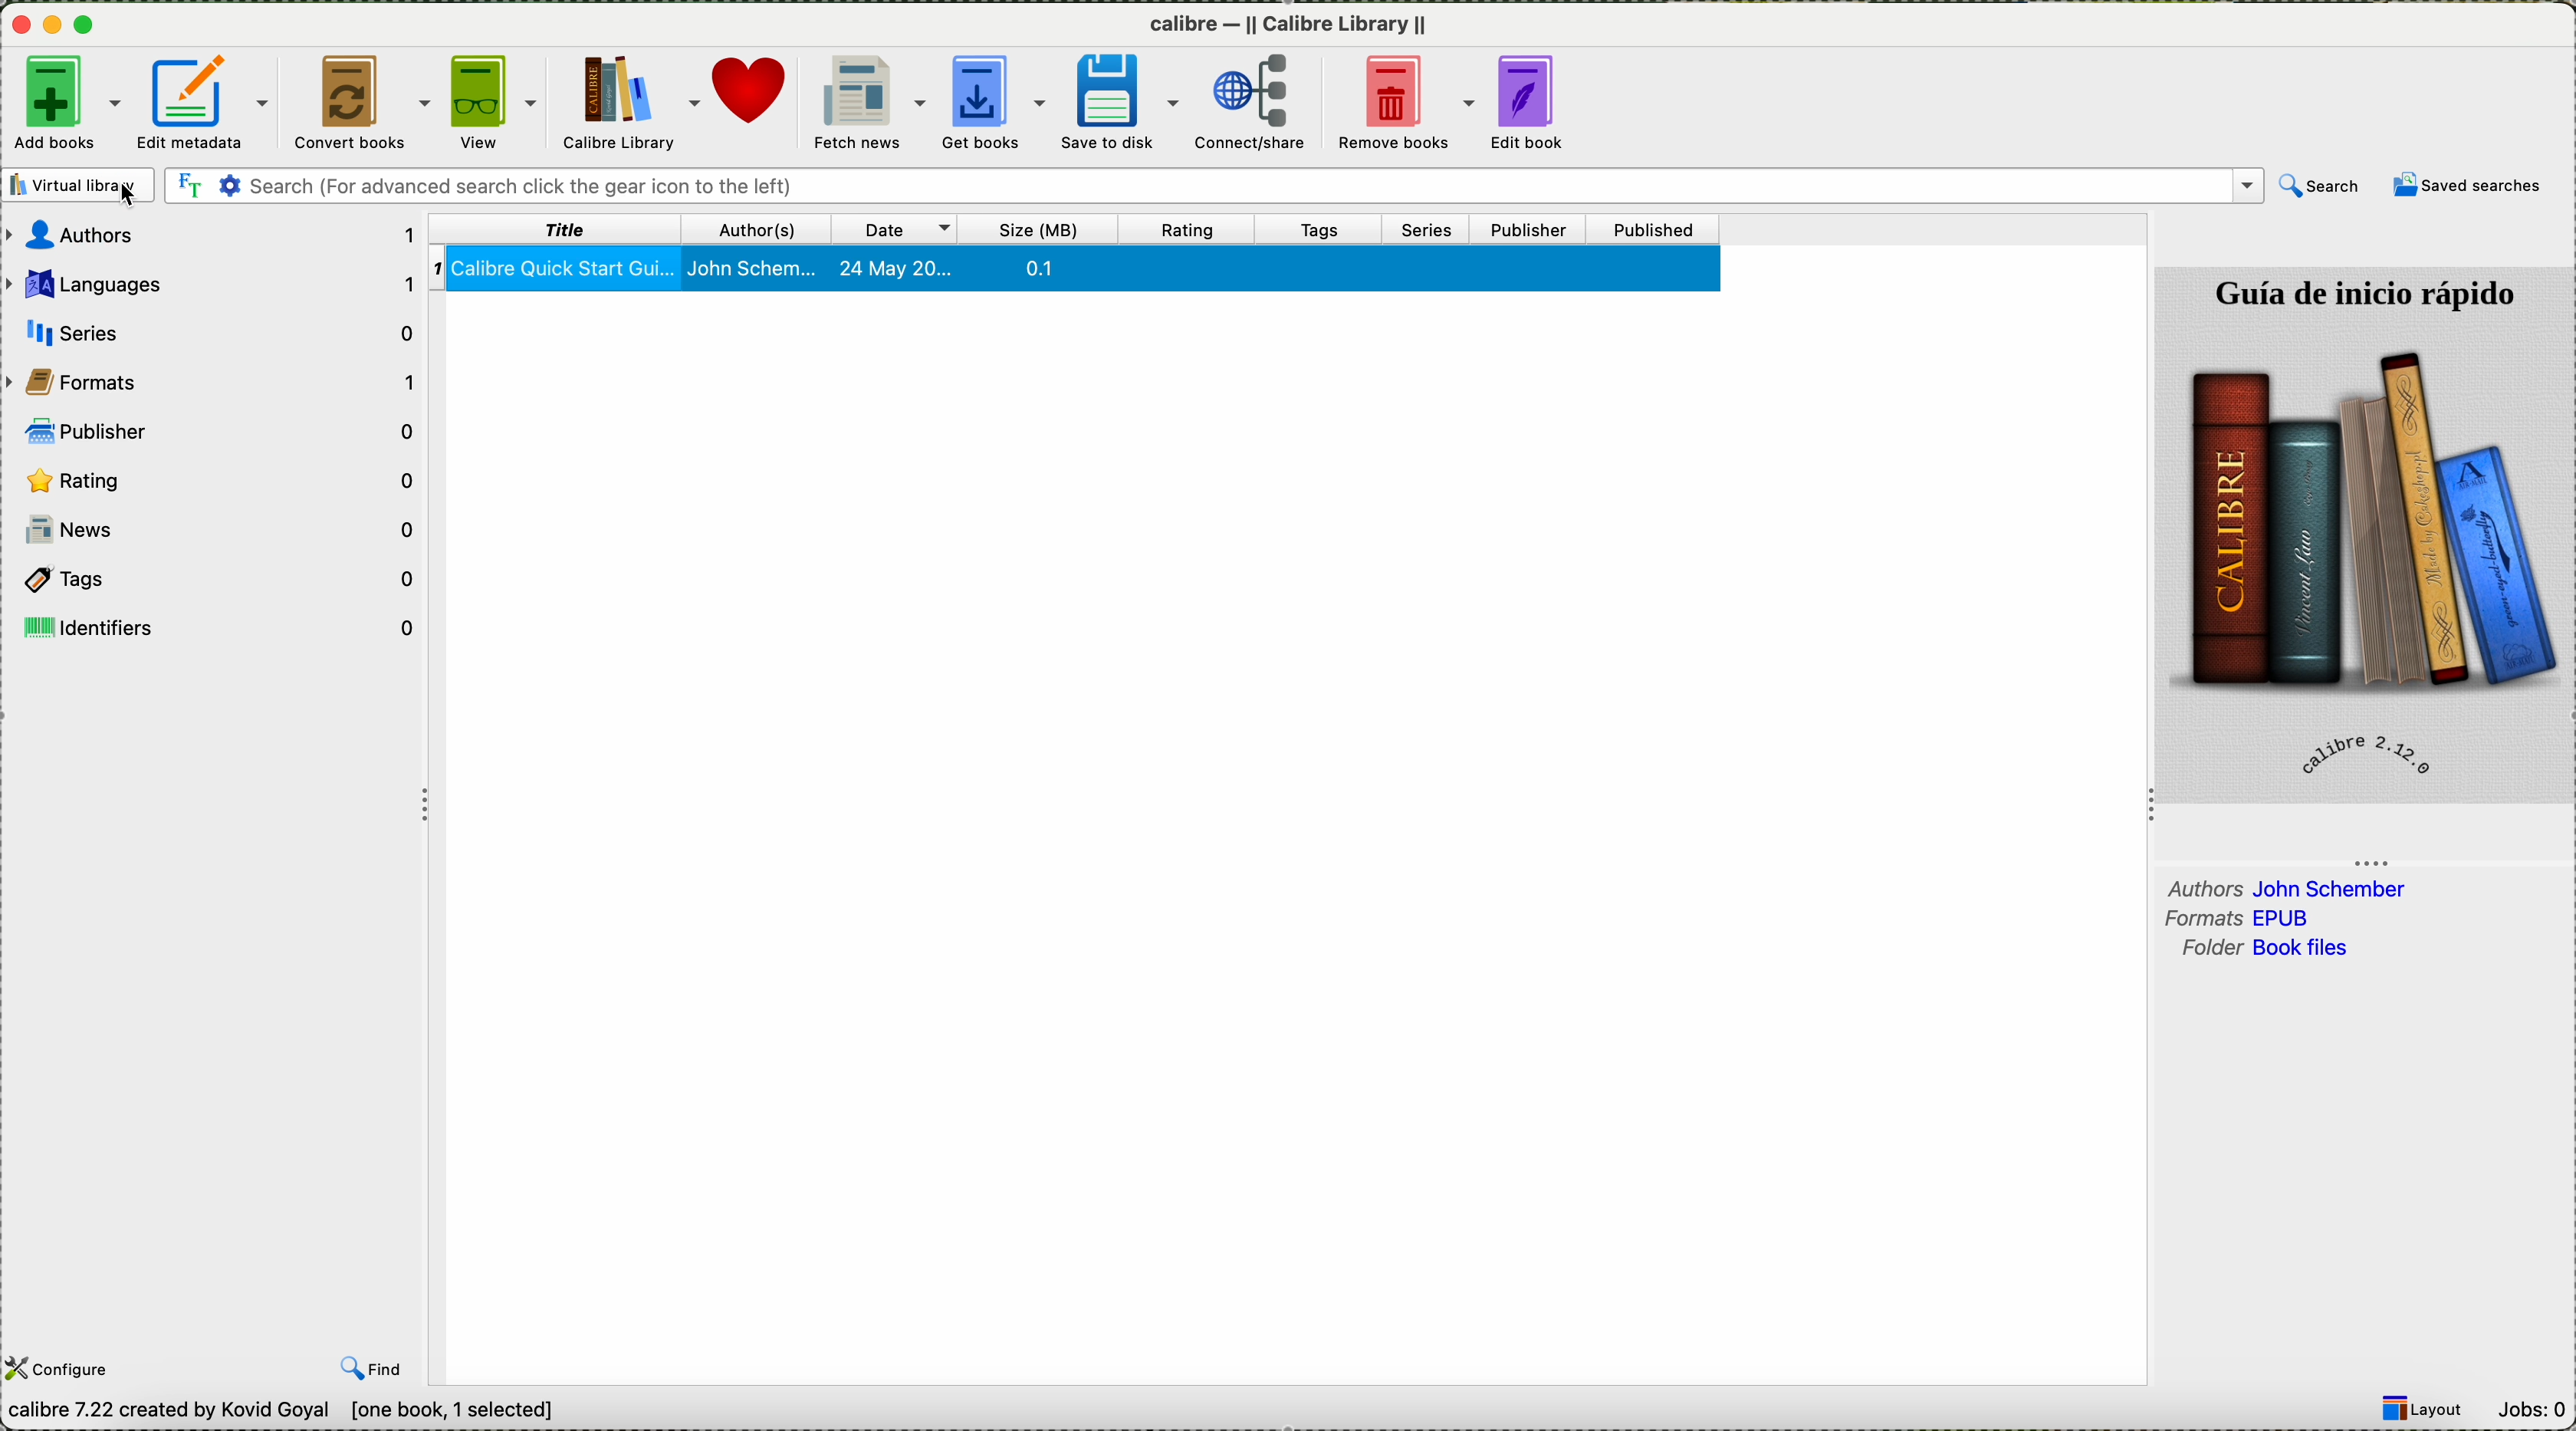  Describe the element at coordinates (63, 101) in the screenshot. I see `add books` at that location.